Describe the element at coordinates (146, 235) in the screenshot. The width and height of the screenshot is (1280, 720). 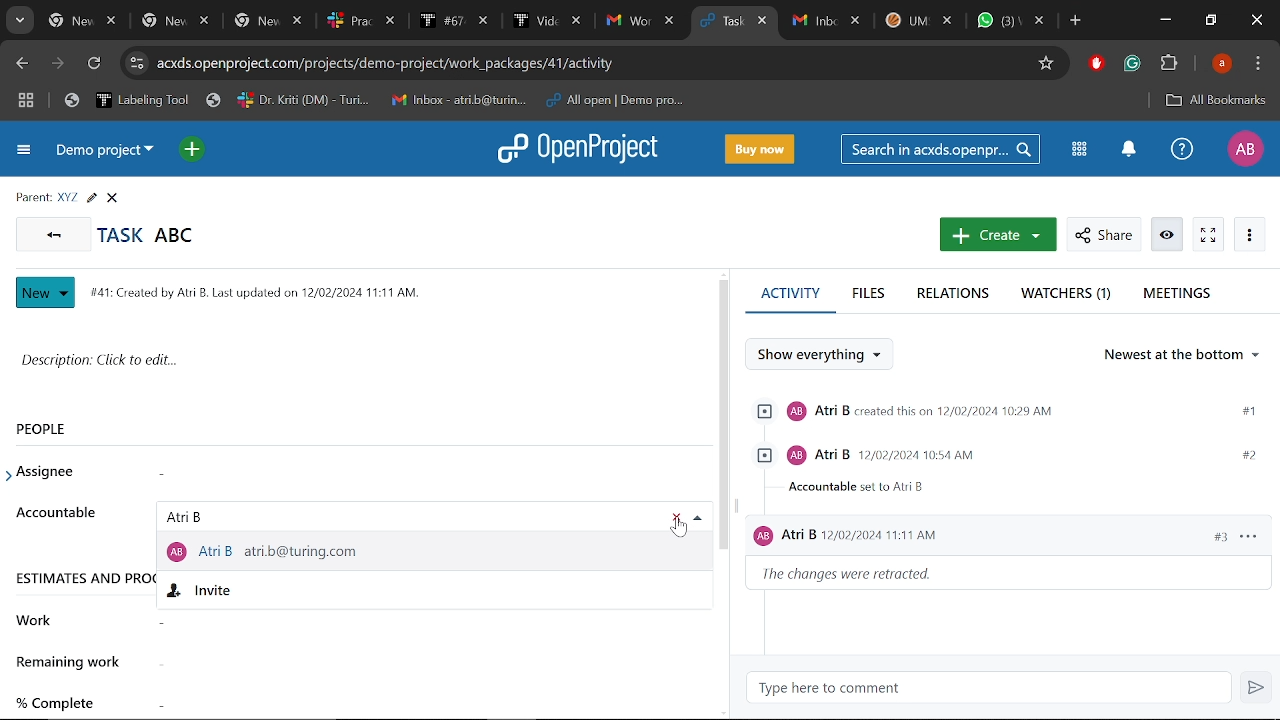
I see `Task name` at that location.